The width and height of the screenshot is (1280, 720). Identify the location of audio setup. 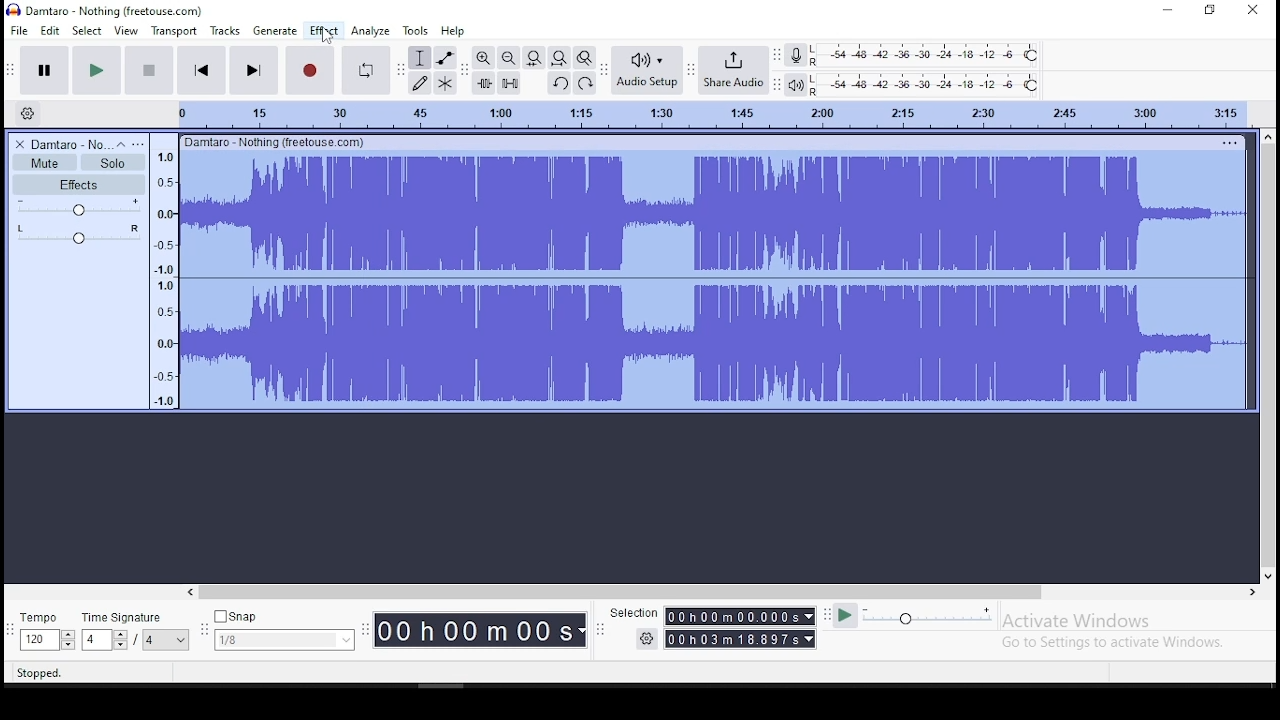
(647, 69).